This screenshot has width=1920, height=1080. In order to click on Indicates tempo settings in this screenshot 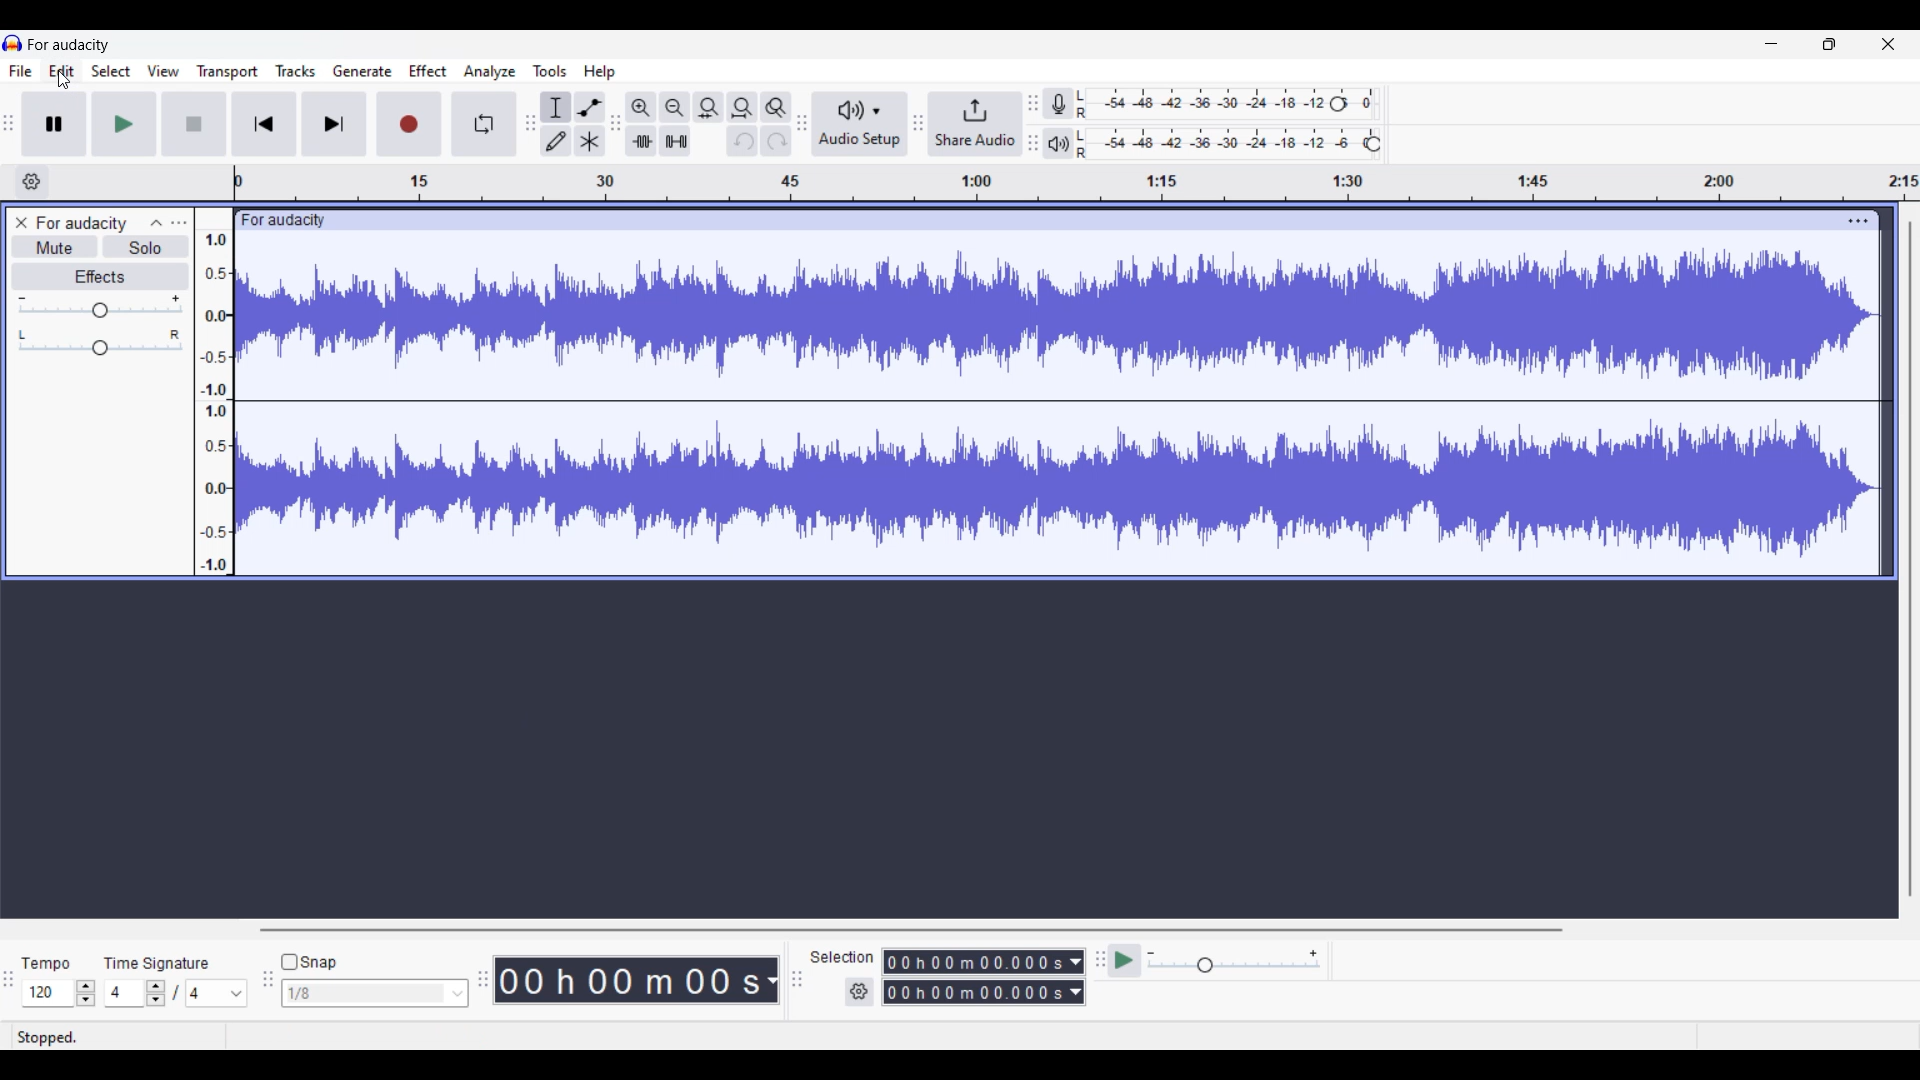, I will do `click(46, 964)`.